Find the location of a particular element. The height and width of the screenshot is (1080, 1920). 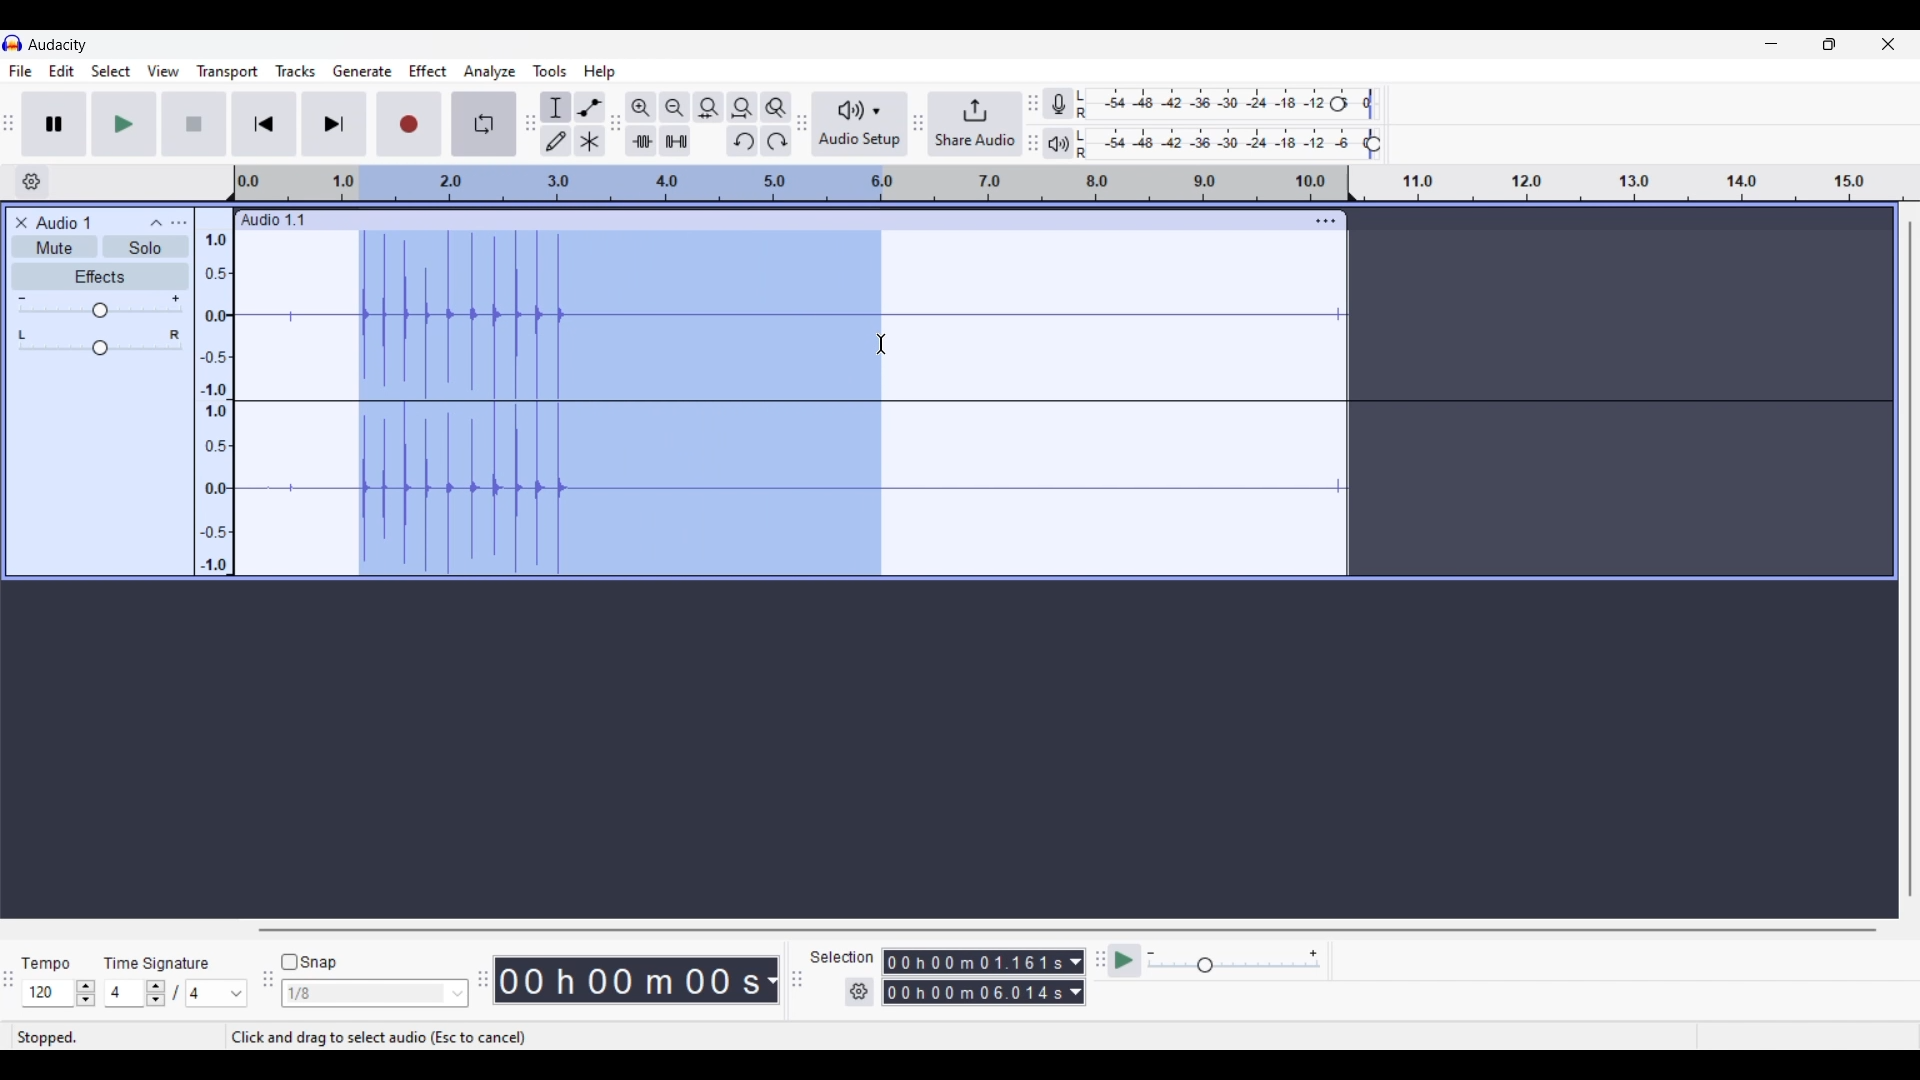

Instructions for current action is located at coordinates (378, 1038).